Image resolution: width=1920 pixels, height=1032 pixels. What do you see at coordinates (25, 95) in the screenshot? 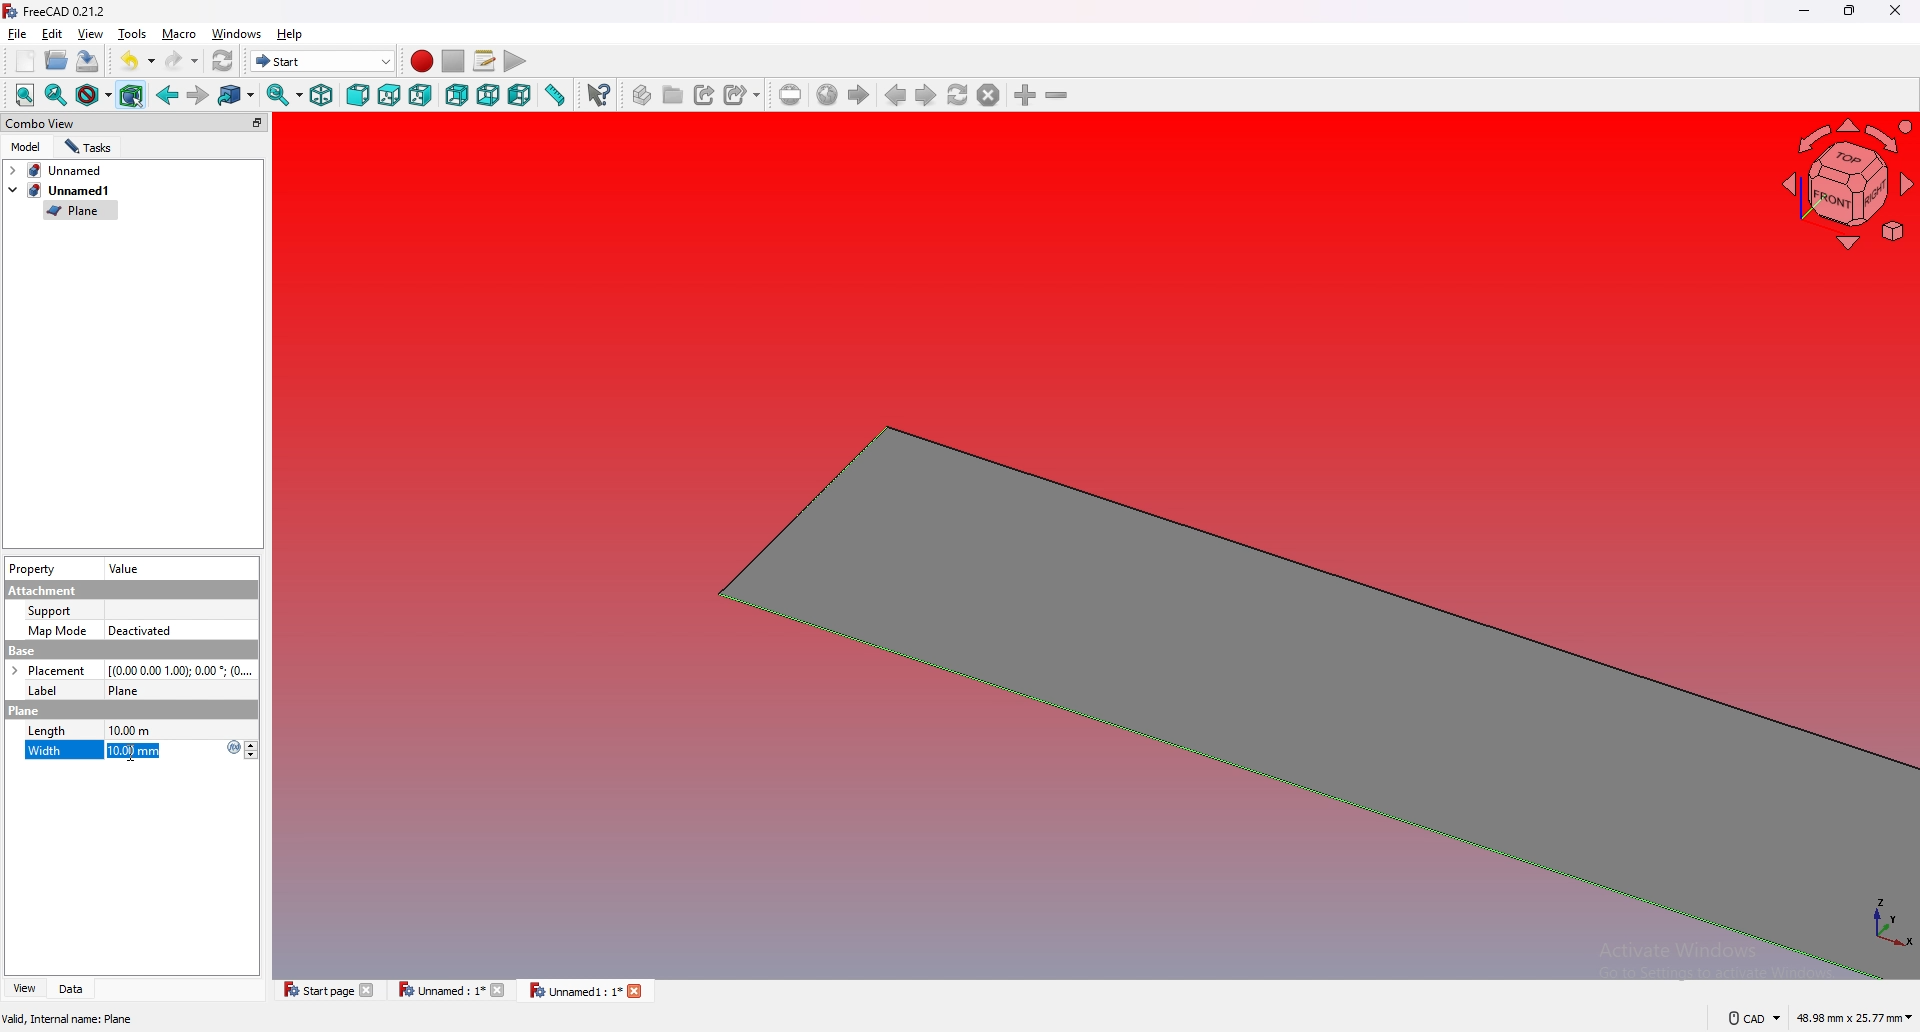
I see `fit all` at bounding box center [25, 95].